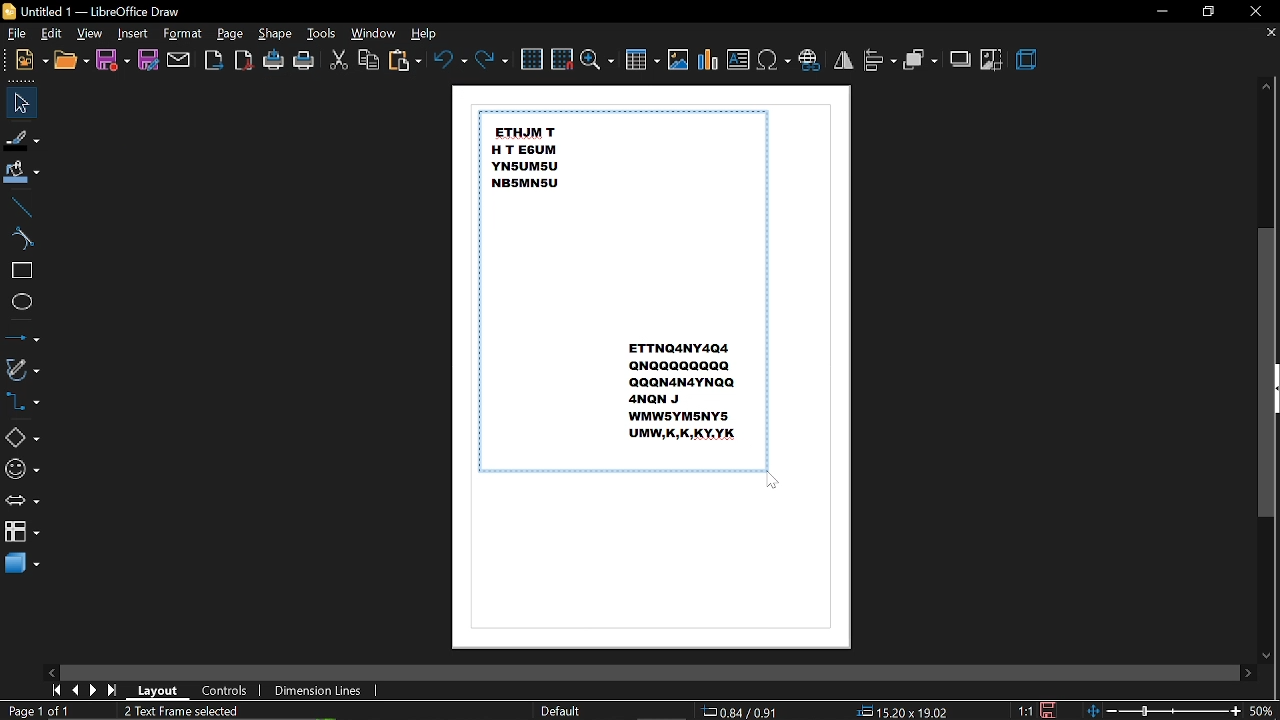 The height and width of the screenshot is (720, 1280). Describe the element at coordinates (22, 334) in the screenshot. I see `lines and arrows` at that location.